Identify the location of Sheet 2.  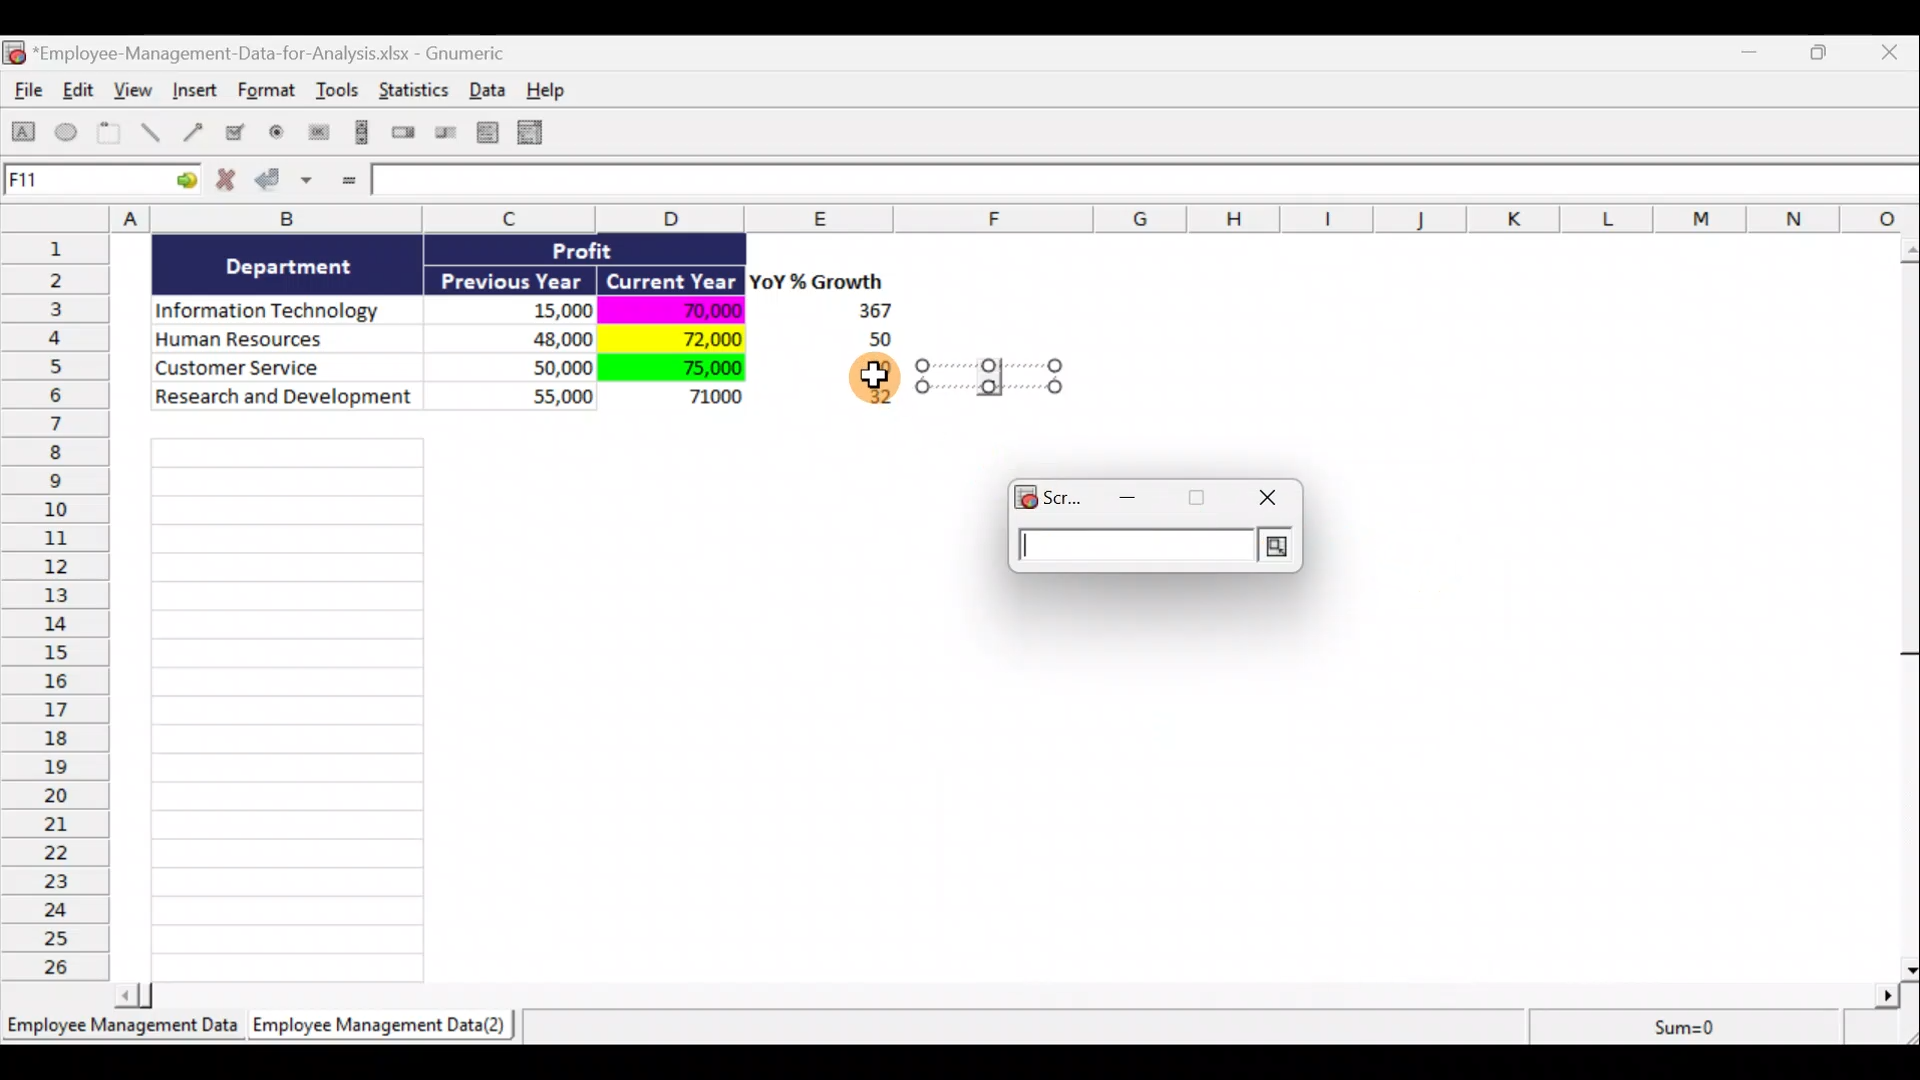
(385, 1030).